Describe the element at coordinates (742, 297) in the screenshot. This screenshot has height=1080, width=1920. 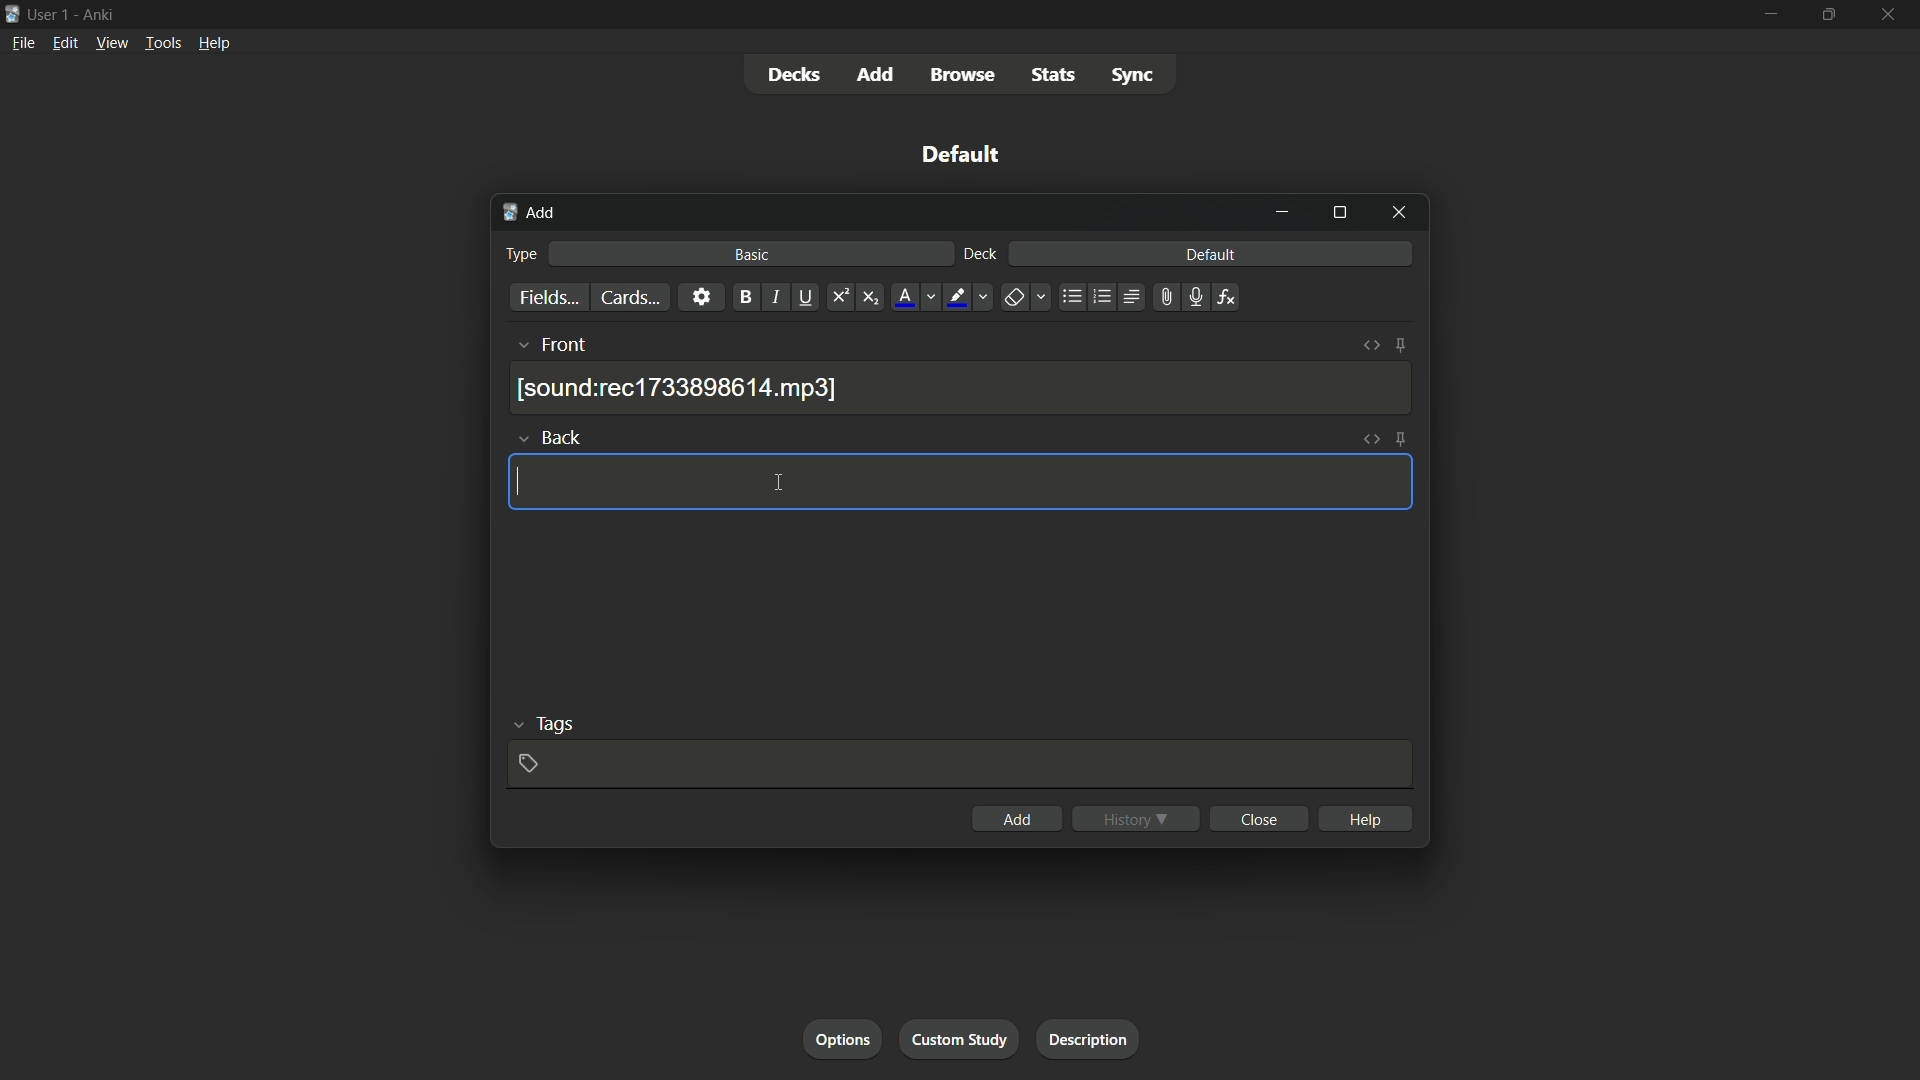
I see `bold` at that location.